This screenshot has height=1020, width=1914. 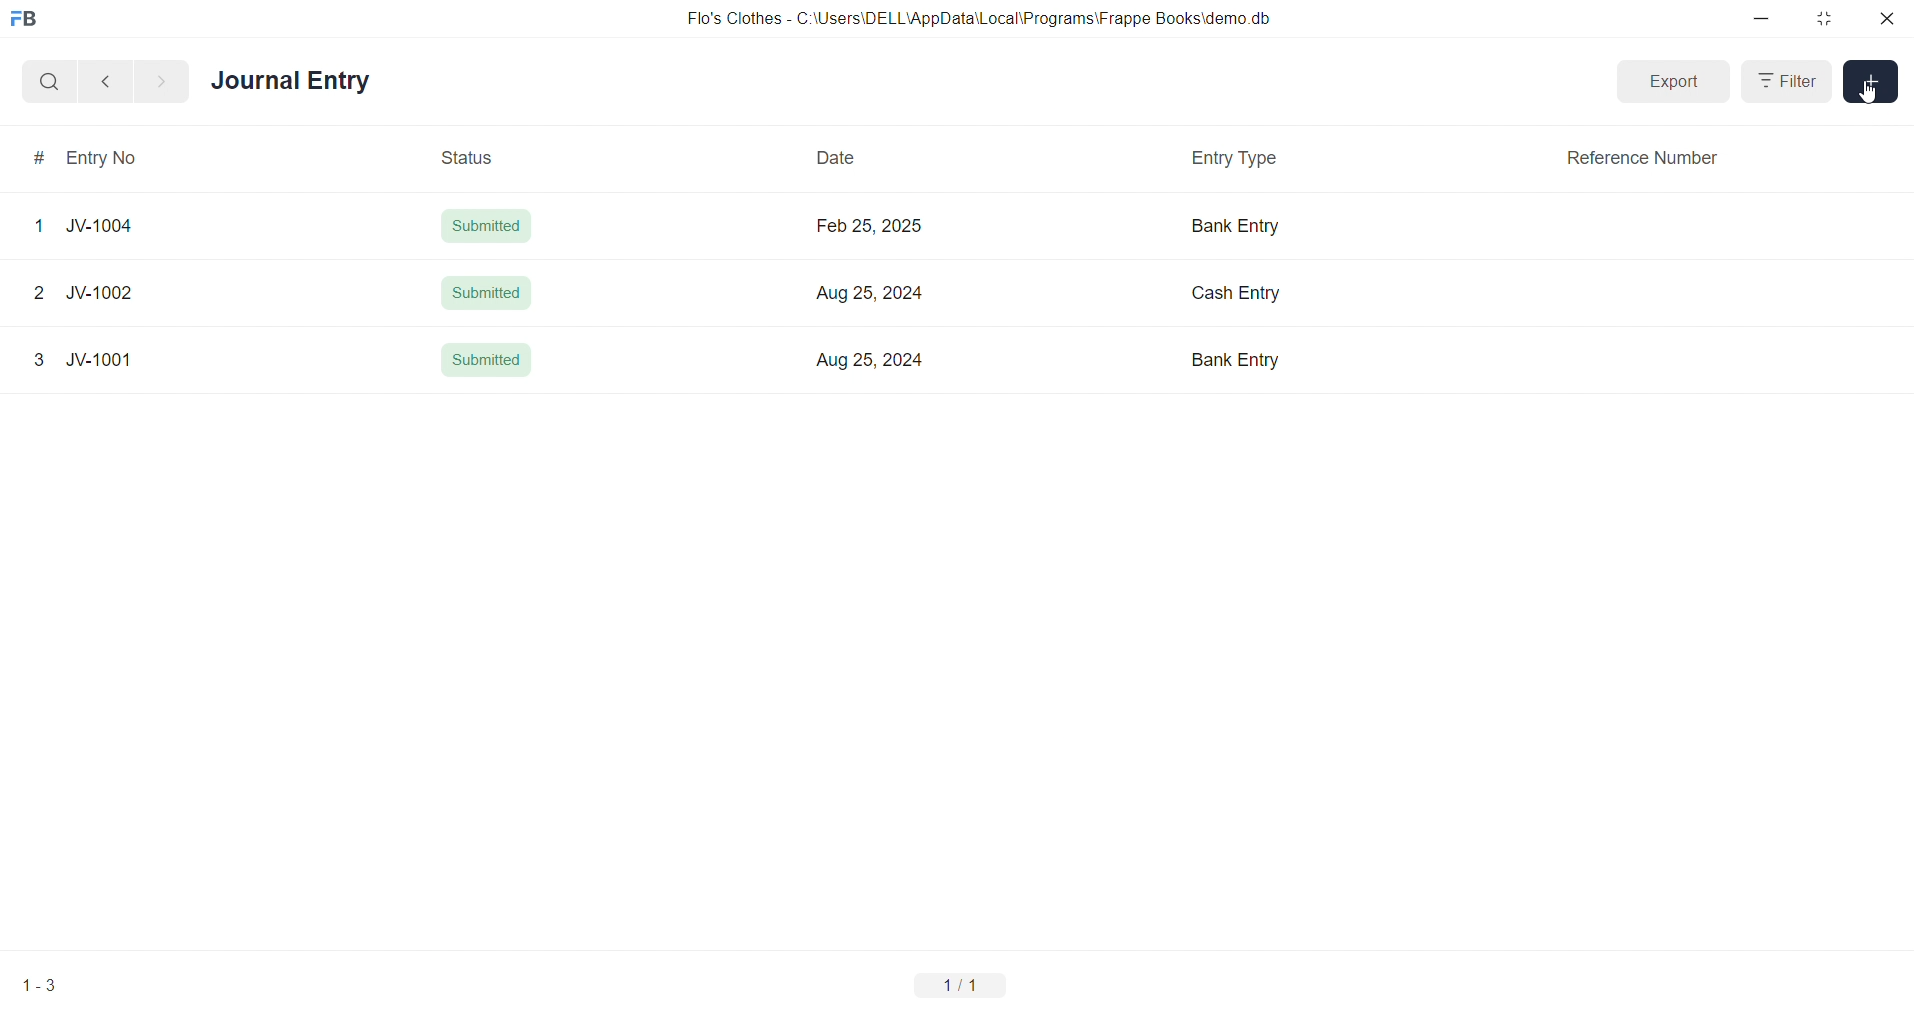 What do you see at coordinates (1238, 227) in the screenshot?
I see `Bank Entry` at bounding box center [1238, 227].